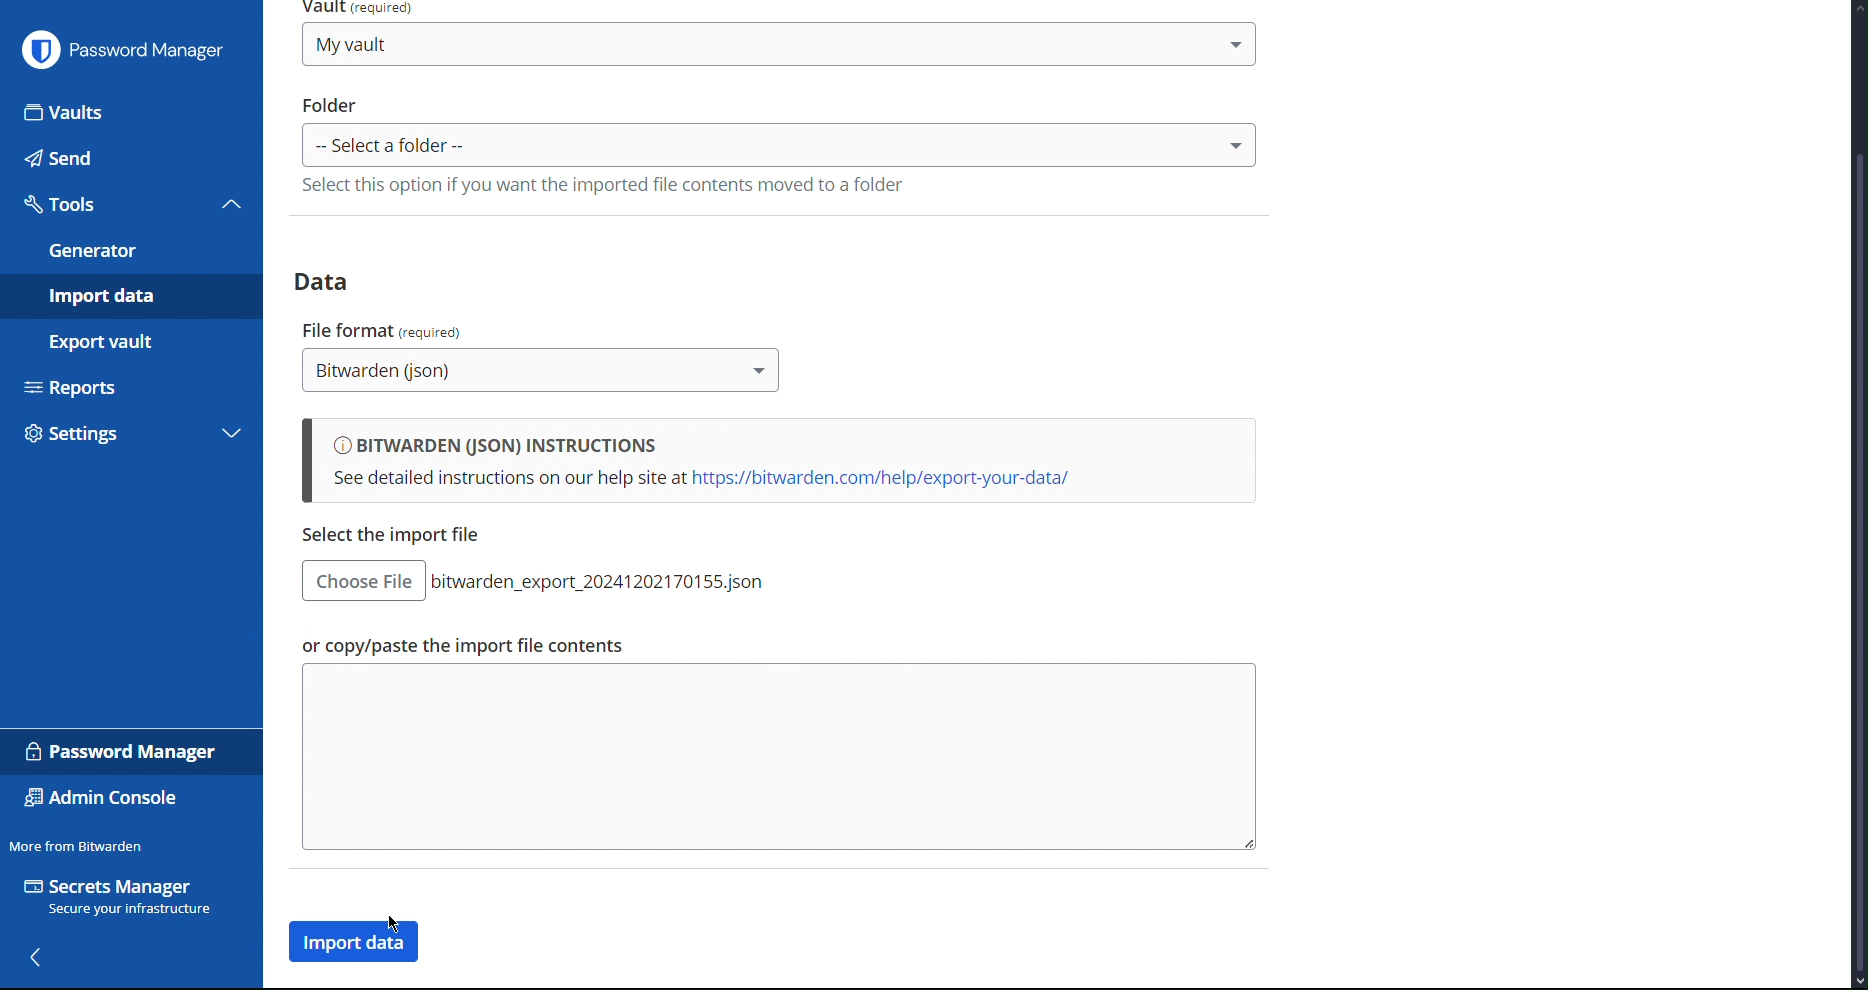 Image resolution: width=1868 pixels, height=990 pixels. Describe the element at coordinates (76, 845) in the screenshot. I see `Move from Bitwarden` at that location.